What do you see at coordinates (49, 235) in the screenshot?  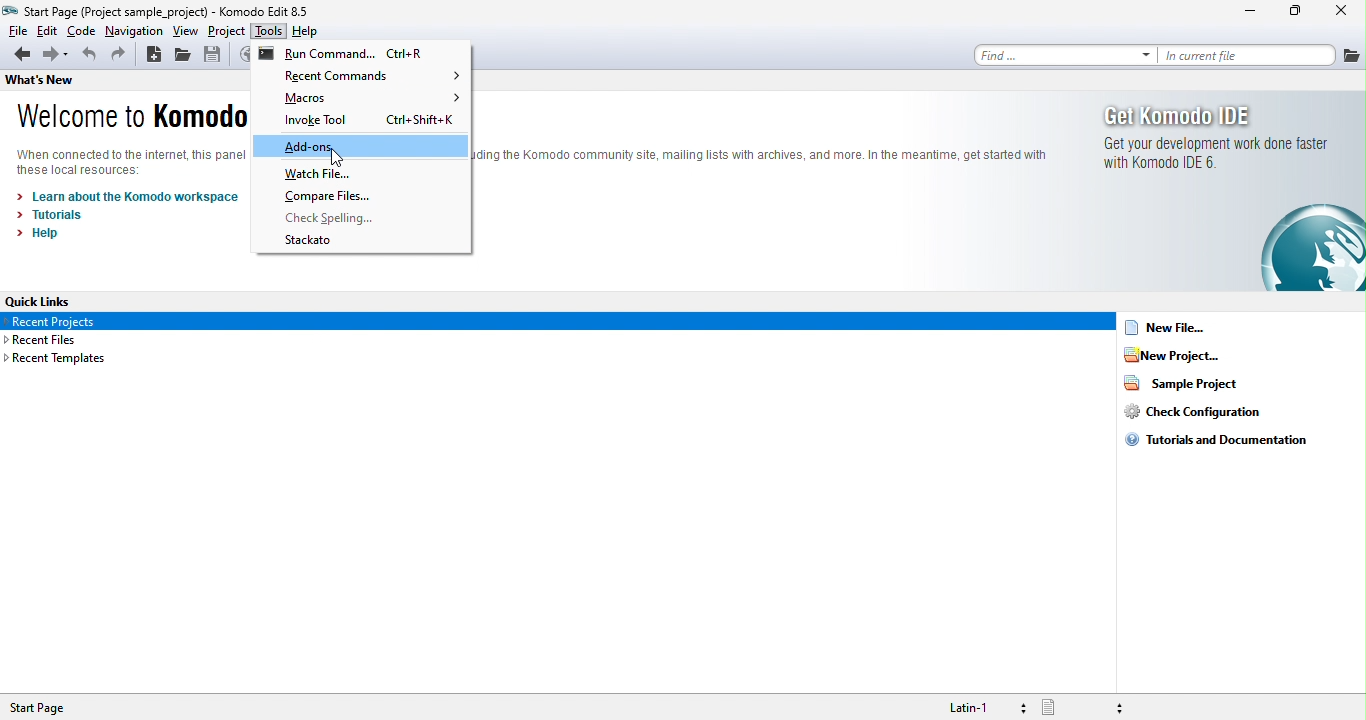 I see `help` at bounding box center [49, 235].